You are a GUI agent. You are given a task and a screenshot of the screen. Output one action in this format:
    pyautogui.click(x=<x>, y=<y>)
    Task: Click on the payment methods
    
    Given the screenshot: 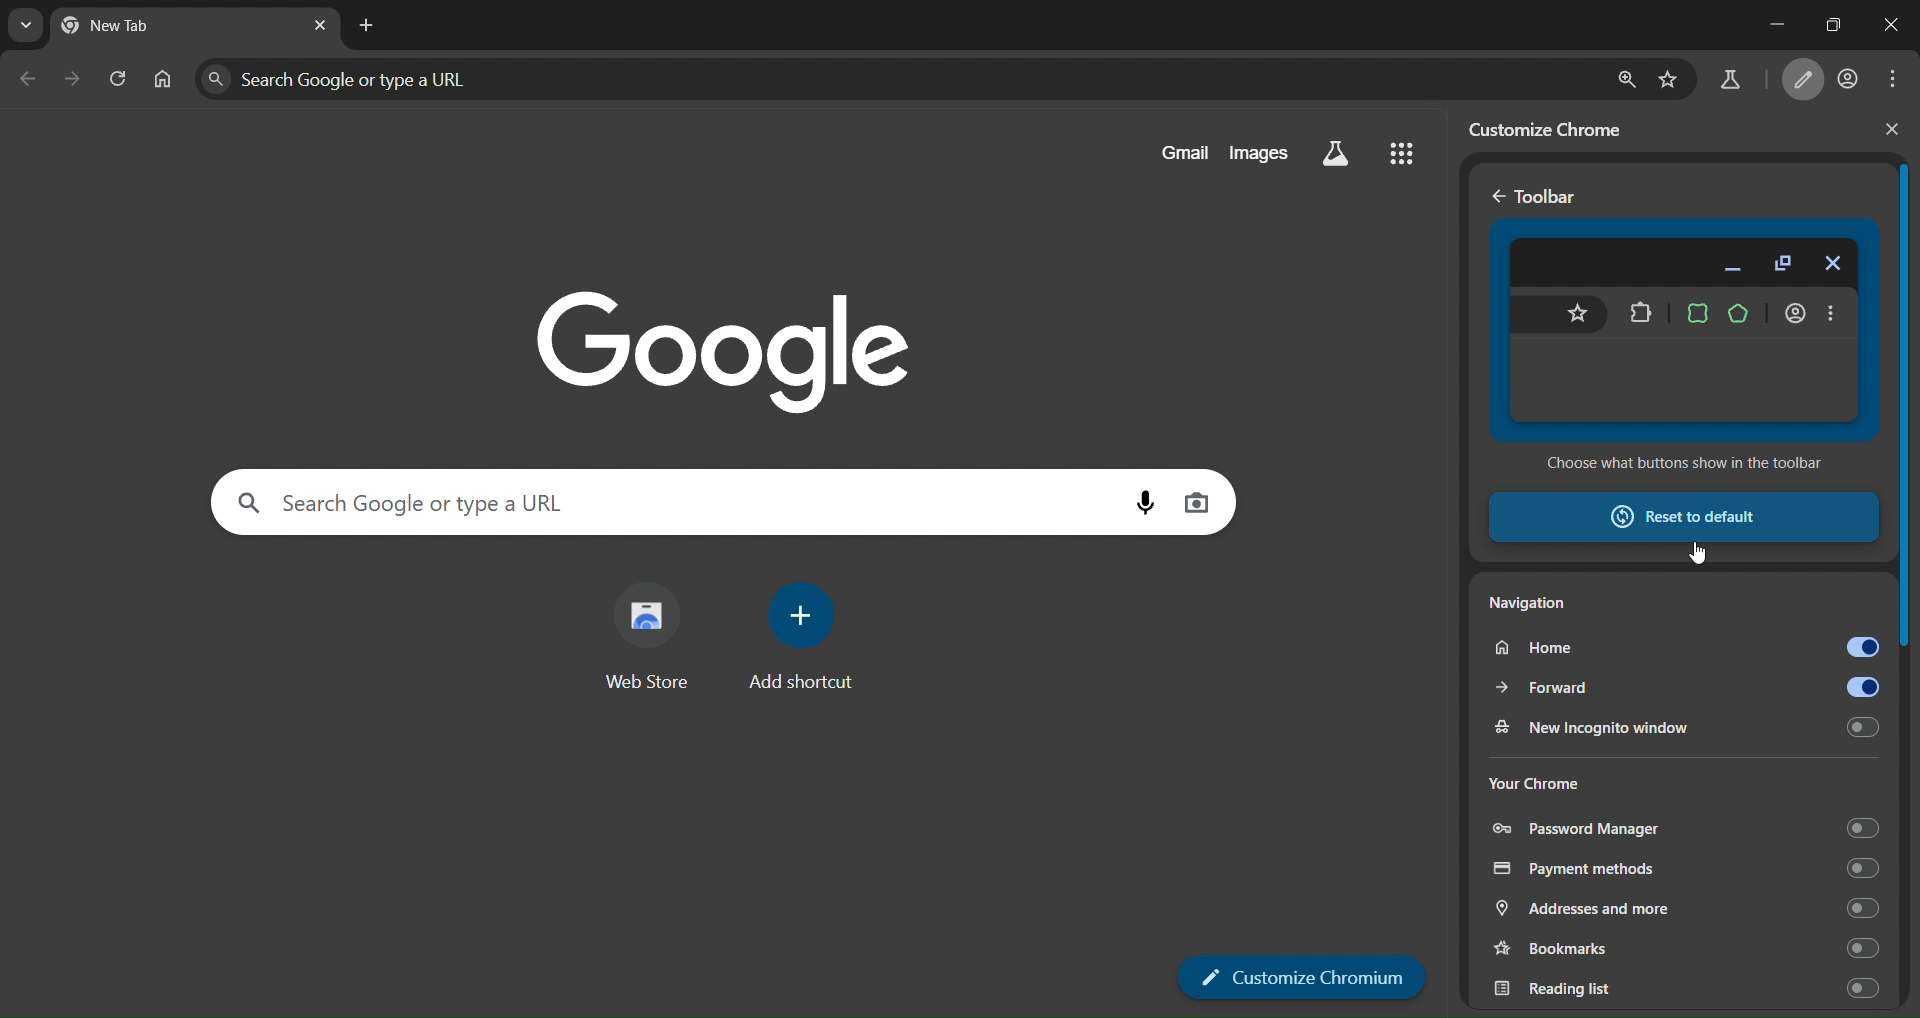 What is the action you would take?
    pyautogui.click(x=1680, y=869)
    